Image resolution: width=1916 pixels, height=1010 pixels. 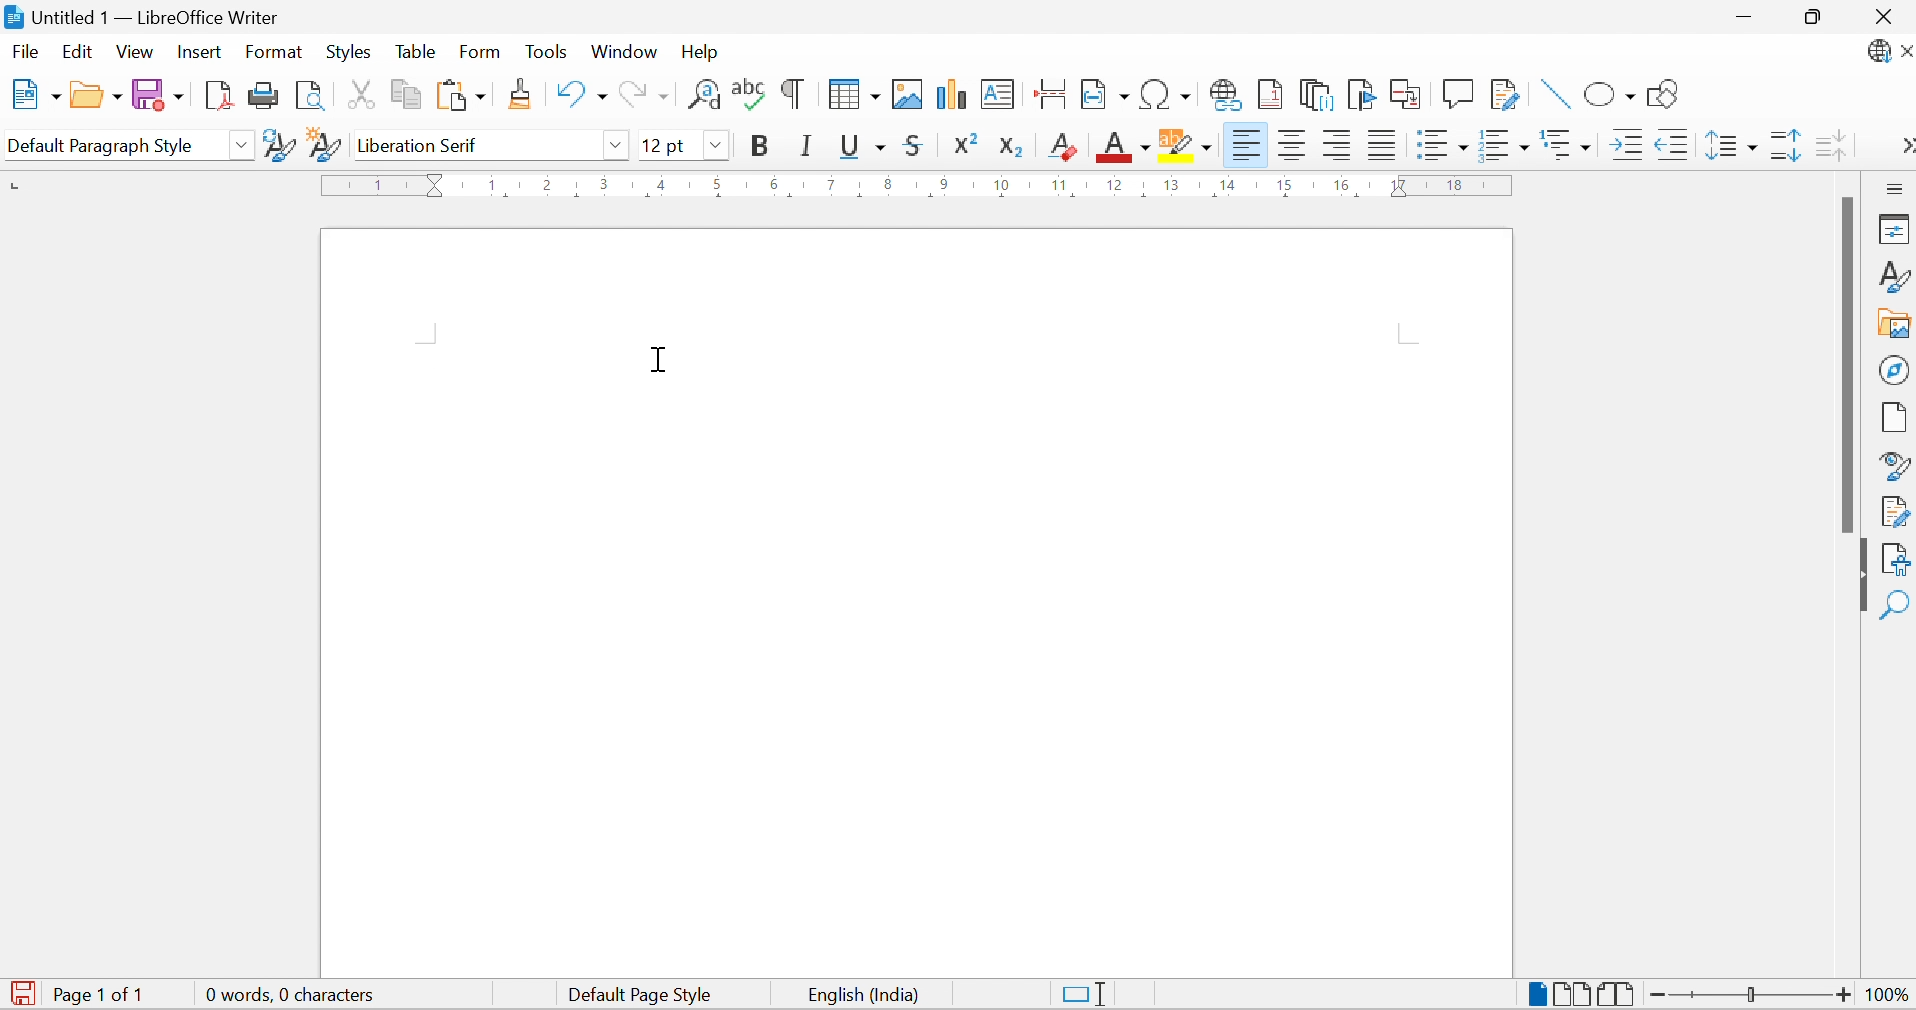 What do you see at coordinates (415, 52) in the screenshot?
I see `Table` at bounding box center [415, 52].